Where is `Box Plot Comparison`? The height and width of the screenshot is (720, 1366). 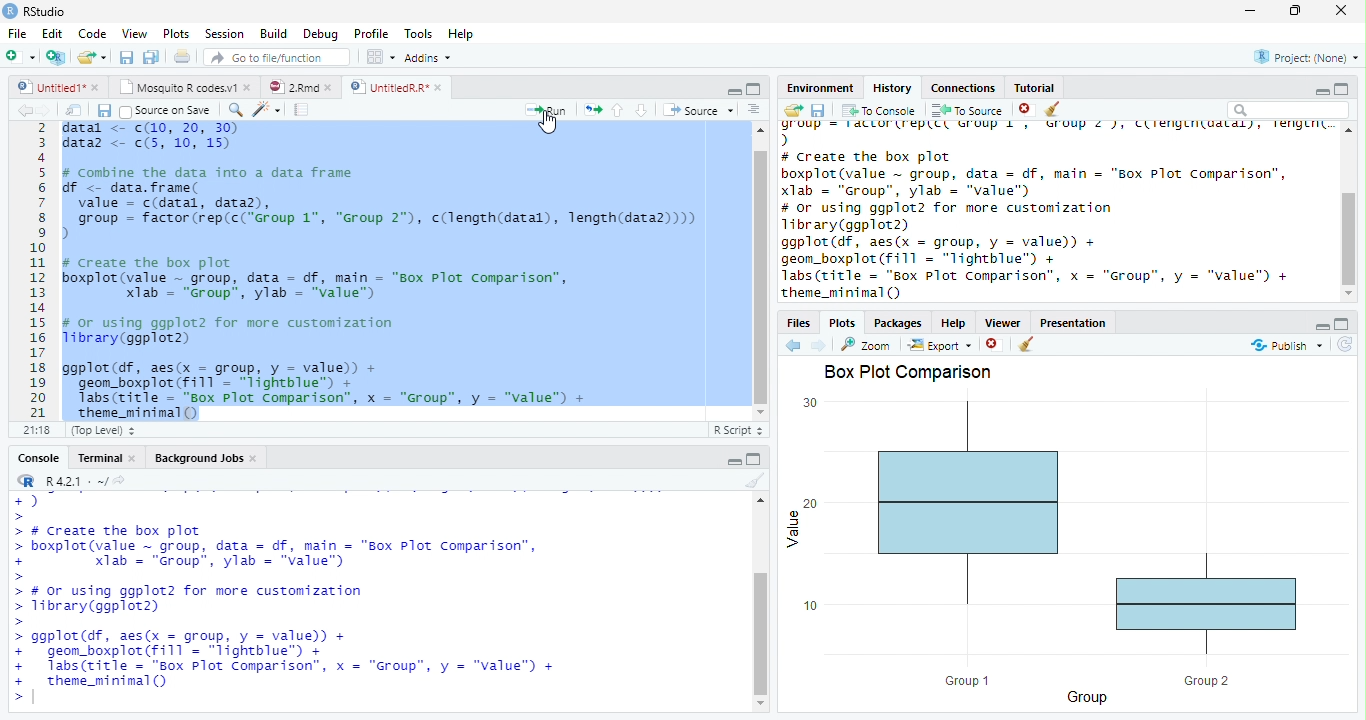
Box Plot Comparison is located at coordinates (910, 372).